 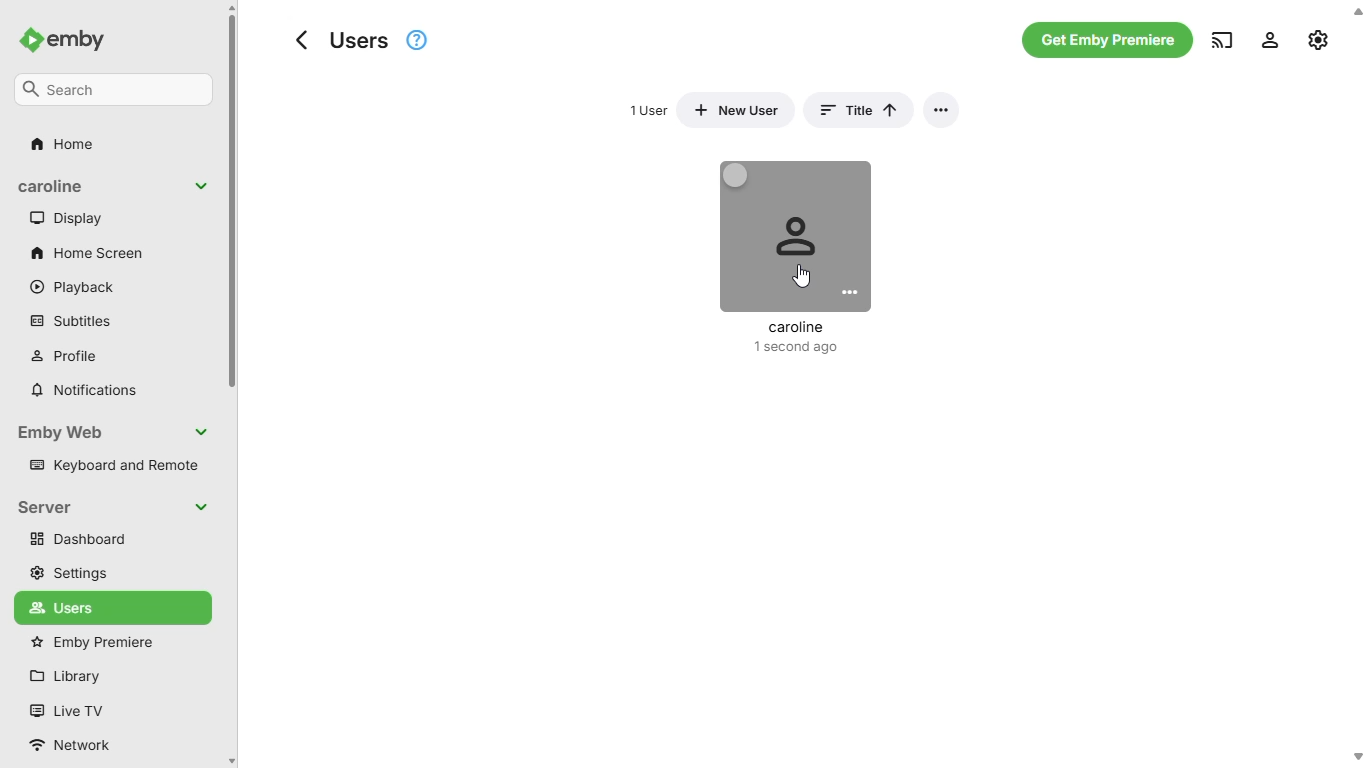 I want to click on profile, so click(x=66, y=357).